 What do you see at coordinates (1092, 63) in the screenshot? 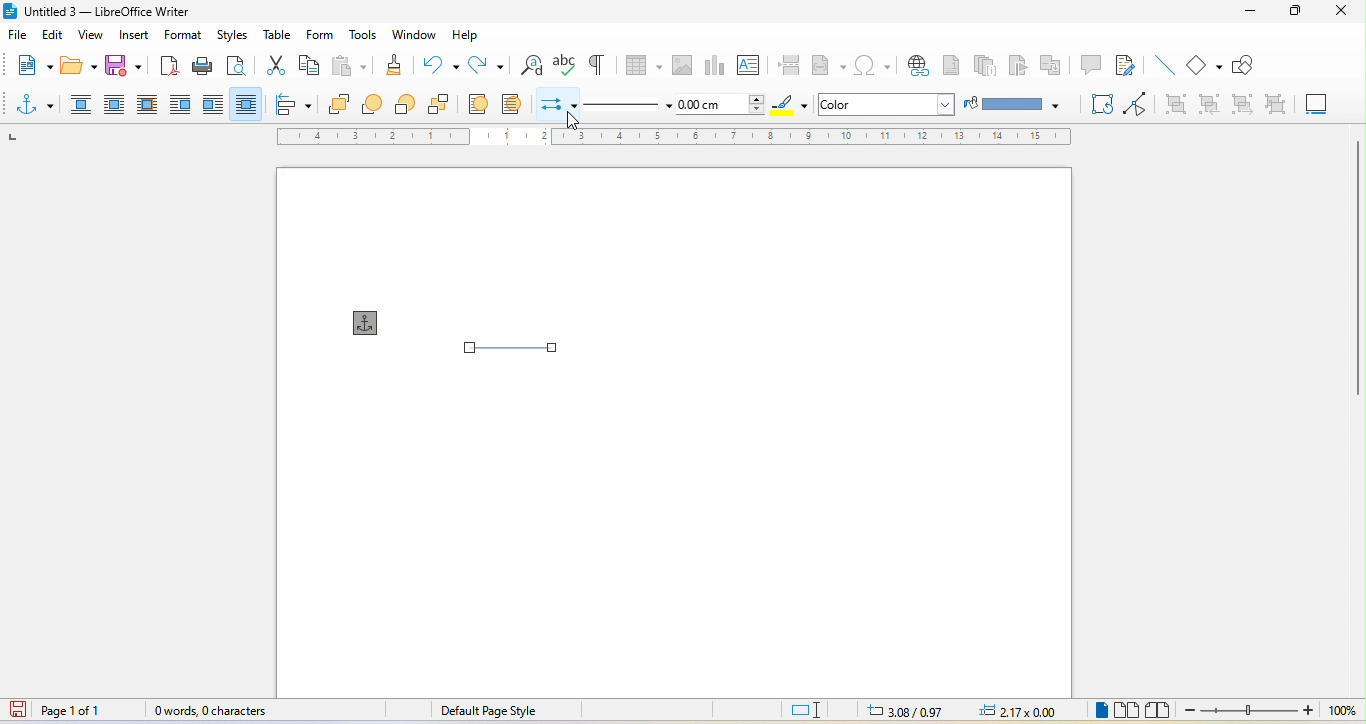
I see `comment` at bounding box center [1092, 63].